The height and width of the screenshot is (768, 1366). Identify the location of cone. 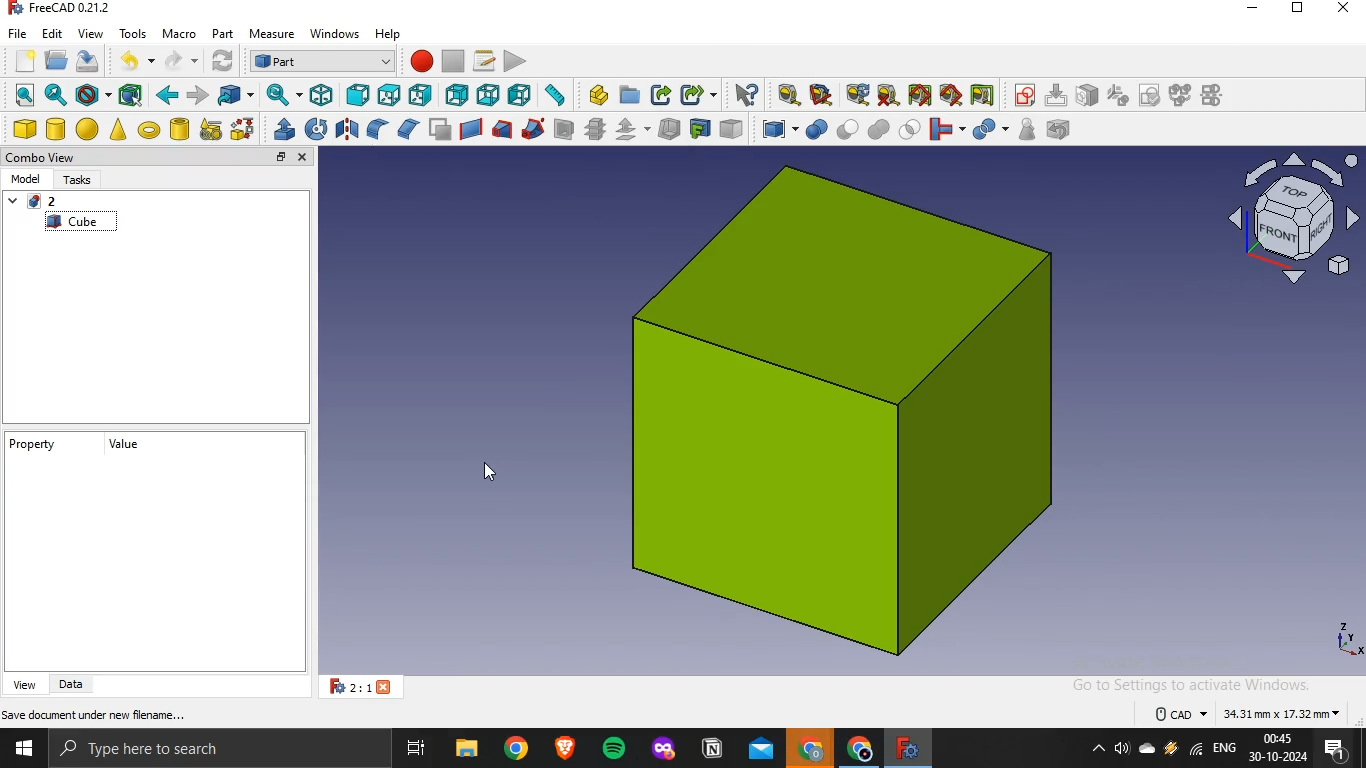
(119, 128).